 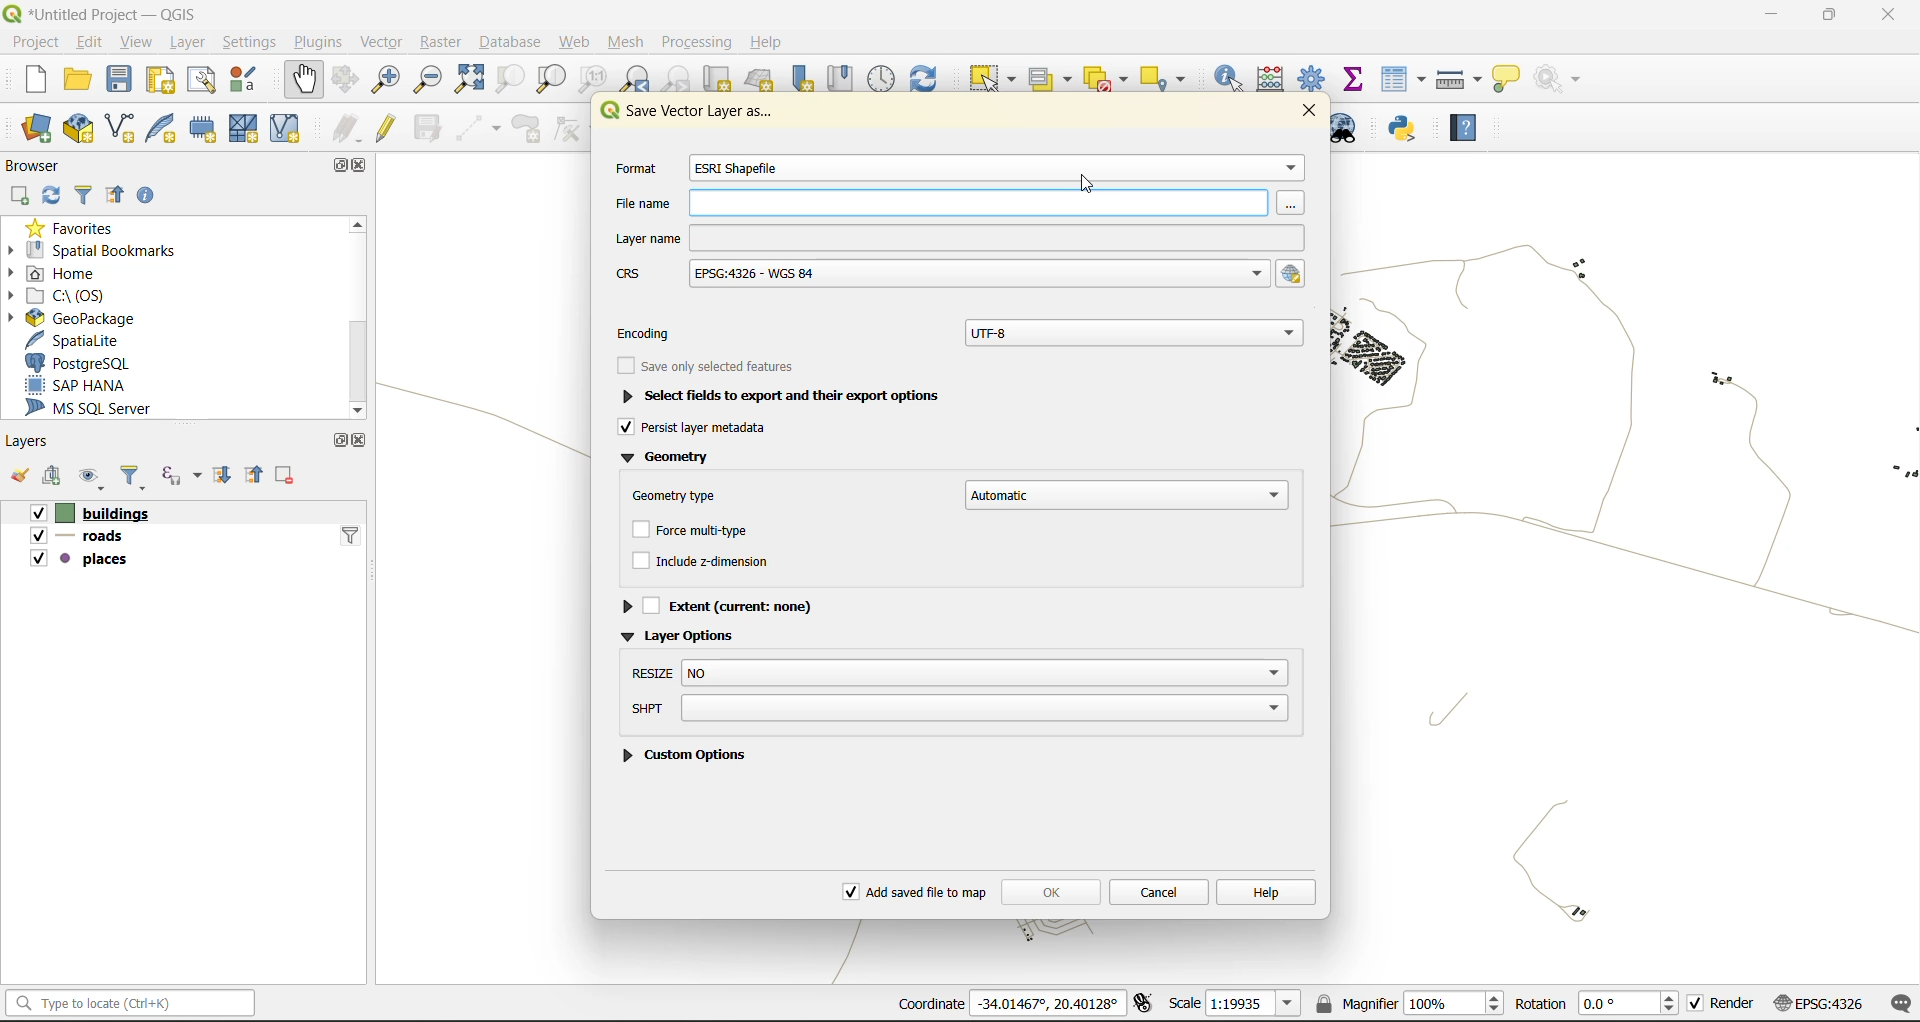 I want to click on raster, so click(x=446, y=42).